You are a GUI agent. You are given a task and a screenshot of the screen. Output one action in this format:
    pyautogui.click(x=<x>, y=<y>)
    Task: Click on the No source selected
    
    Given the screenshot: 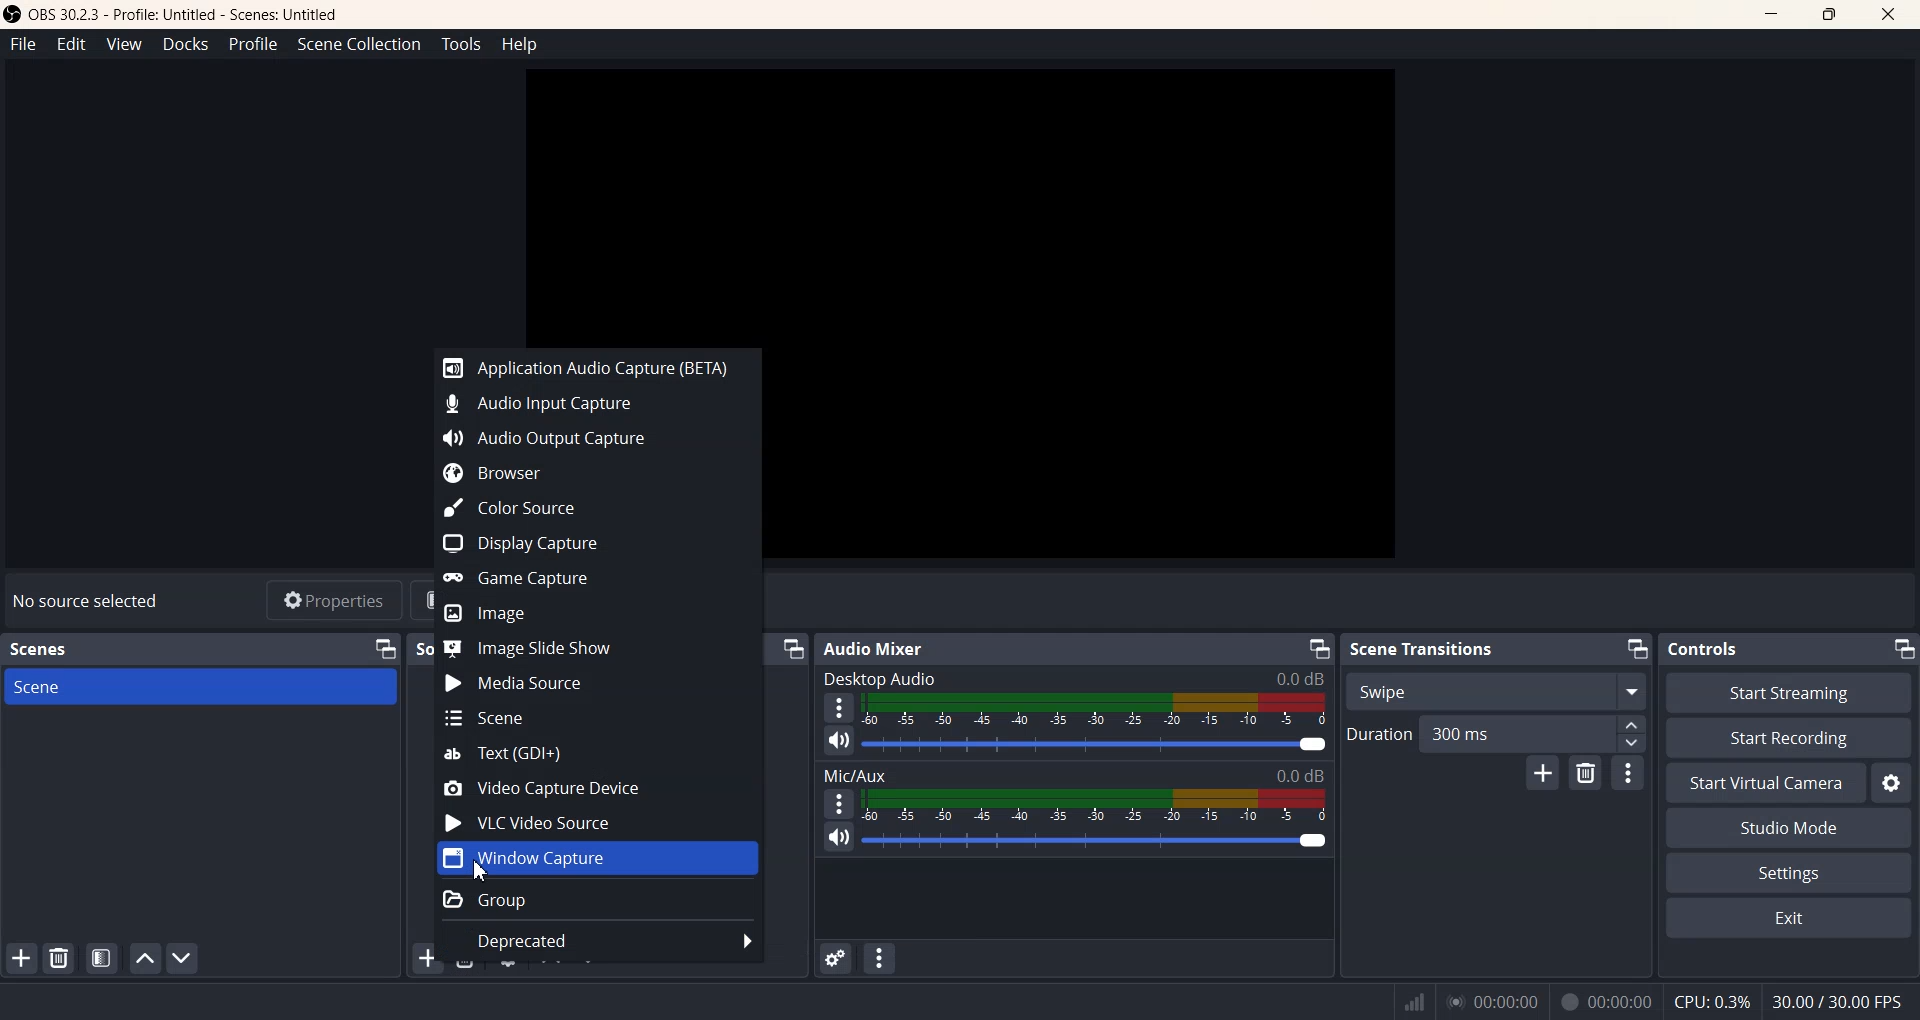 What is the action you would take?
    pyautogui.click(x=91, y=600)
    